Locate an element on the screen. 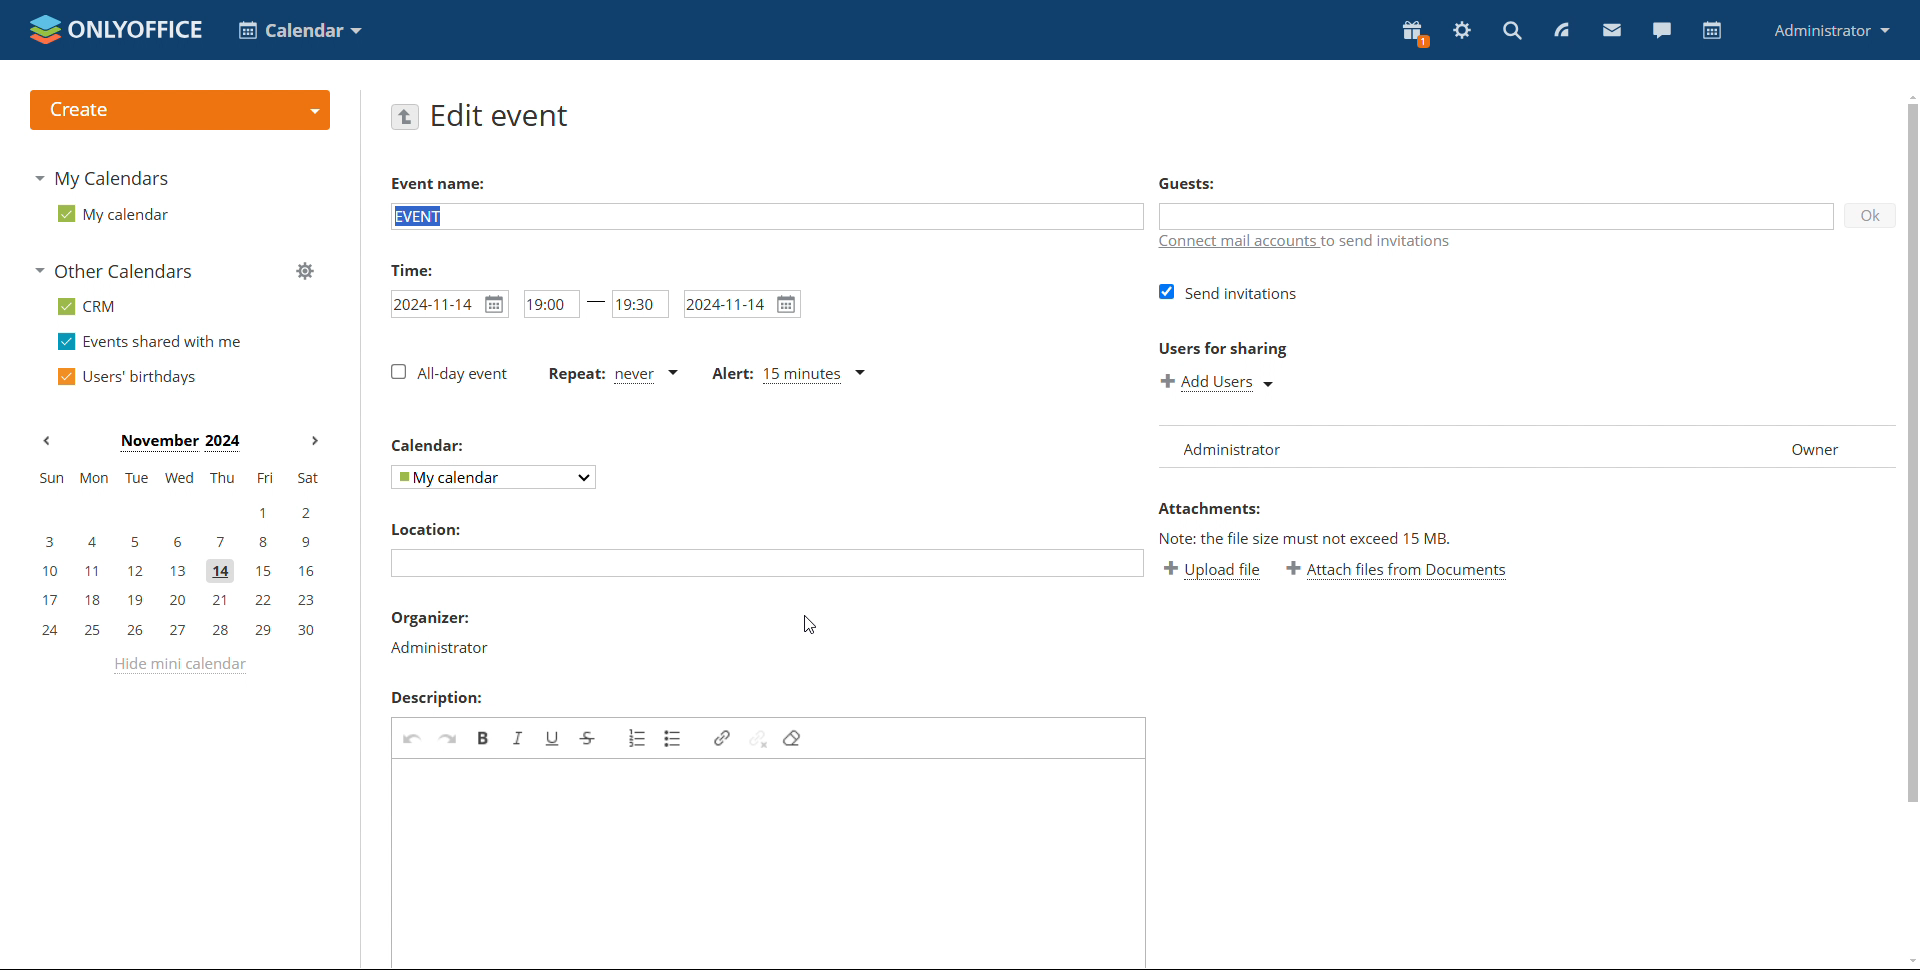  mini calendar is located at coordinates (177, 554).